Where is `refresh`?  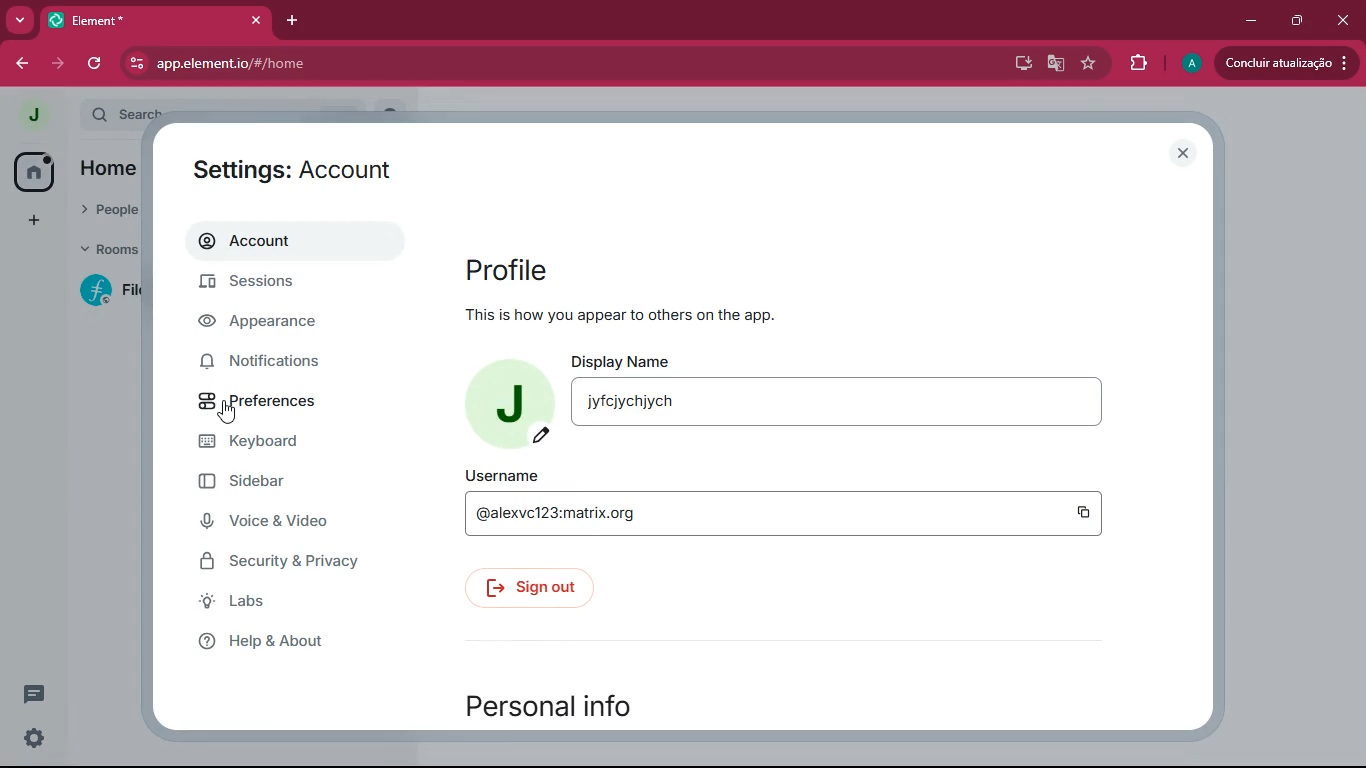
refresh is located at coordinates (94, 65).